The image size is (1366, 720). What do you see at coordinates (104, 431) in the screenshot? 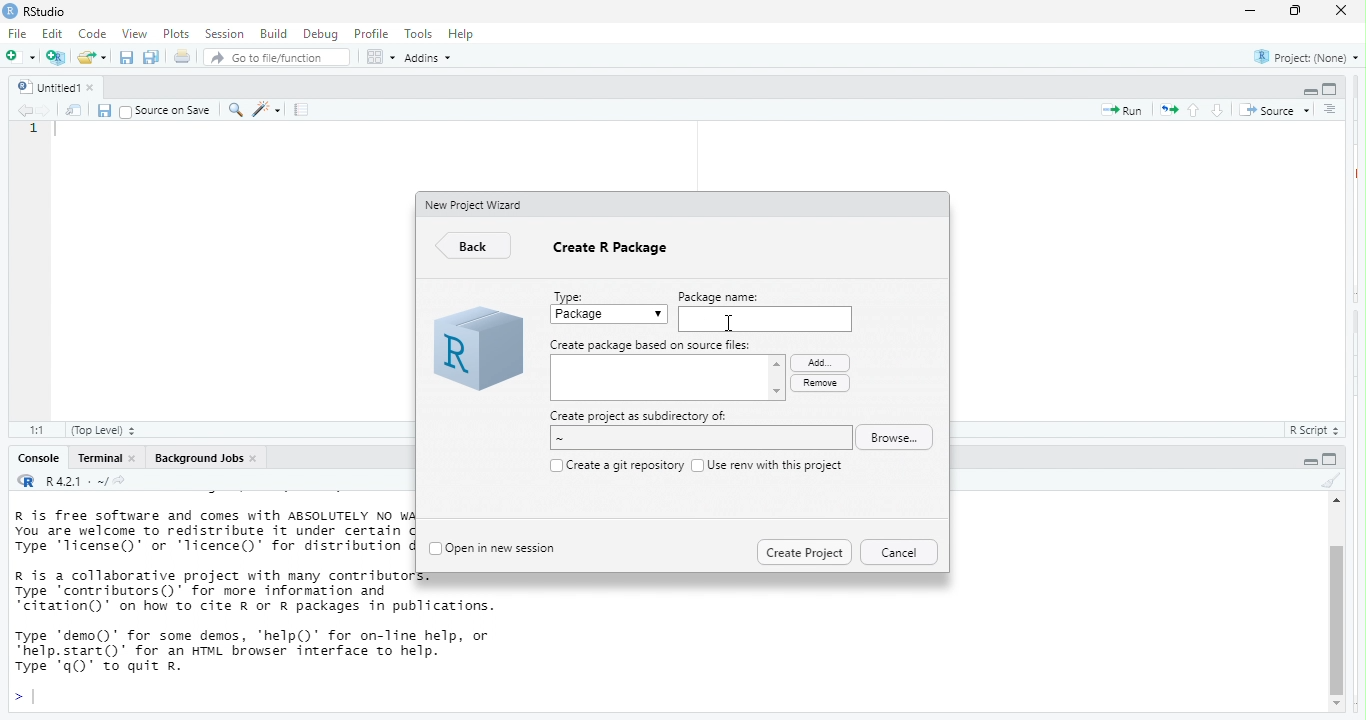
I see `(Top Level) ` at bounding box center [104, 431].